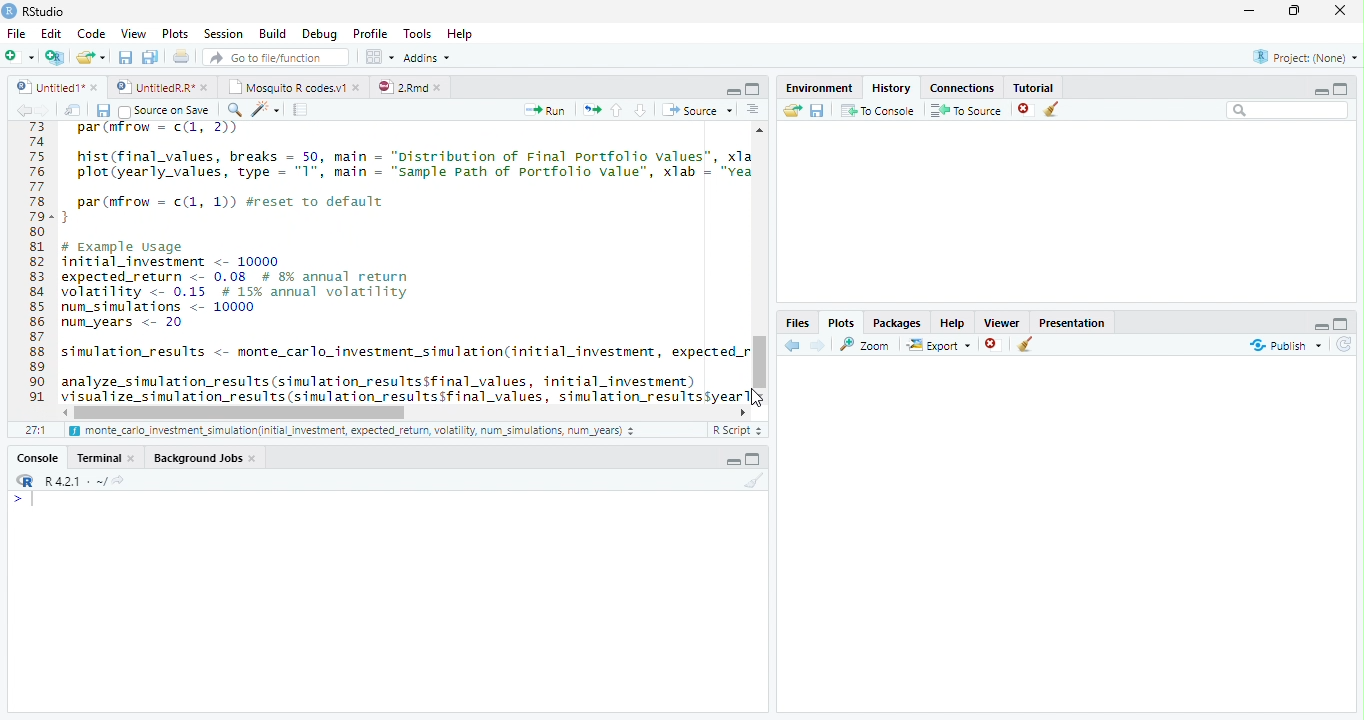 The image size is (1364, 720). I want to click on Load history from an existing file, so click(791, 111).